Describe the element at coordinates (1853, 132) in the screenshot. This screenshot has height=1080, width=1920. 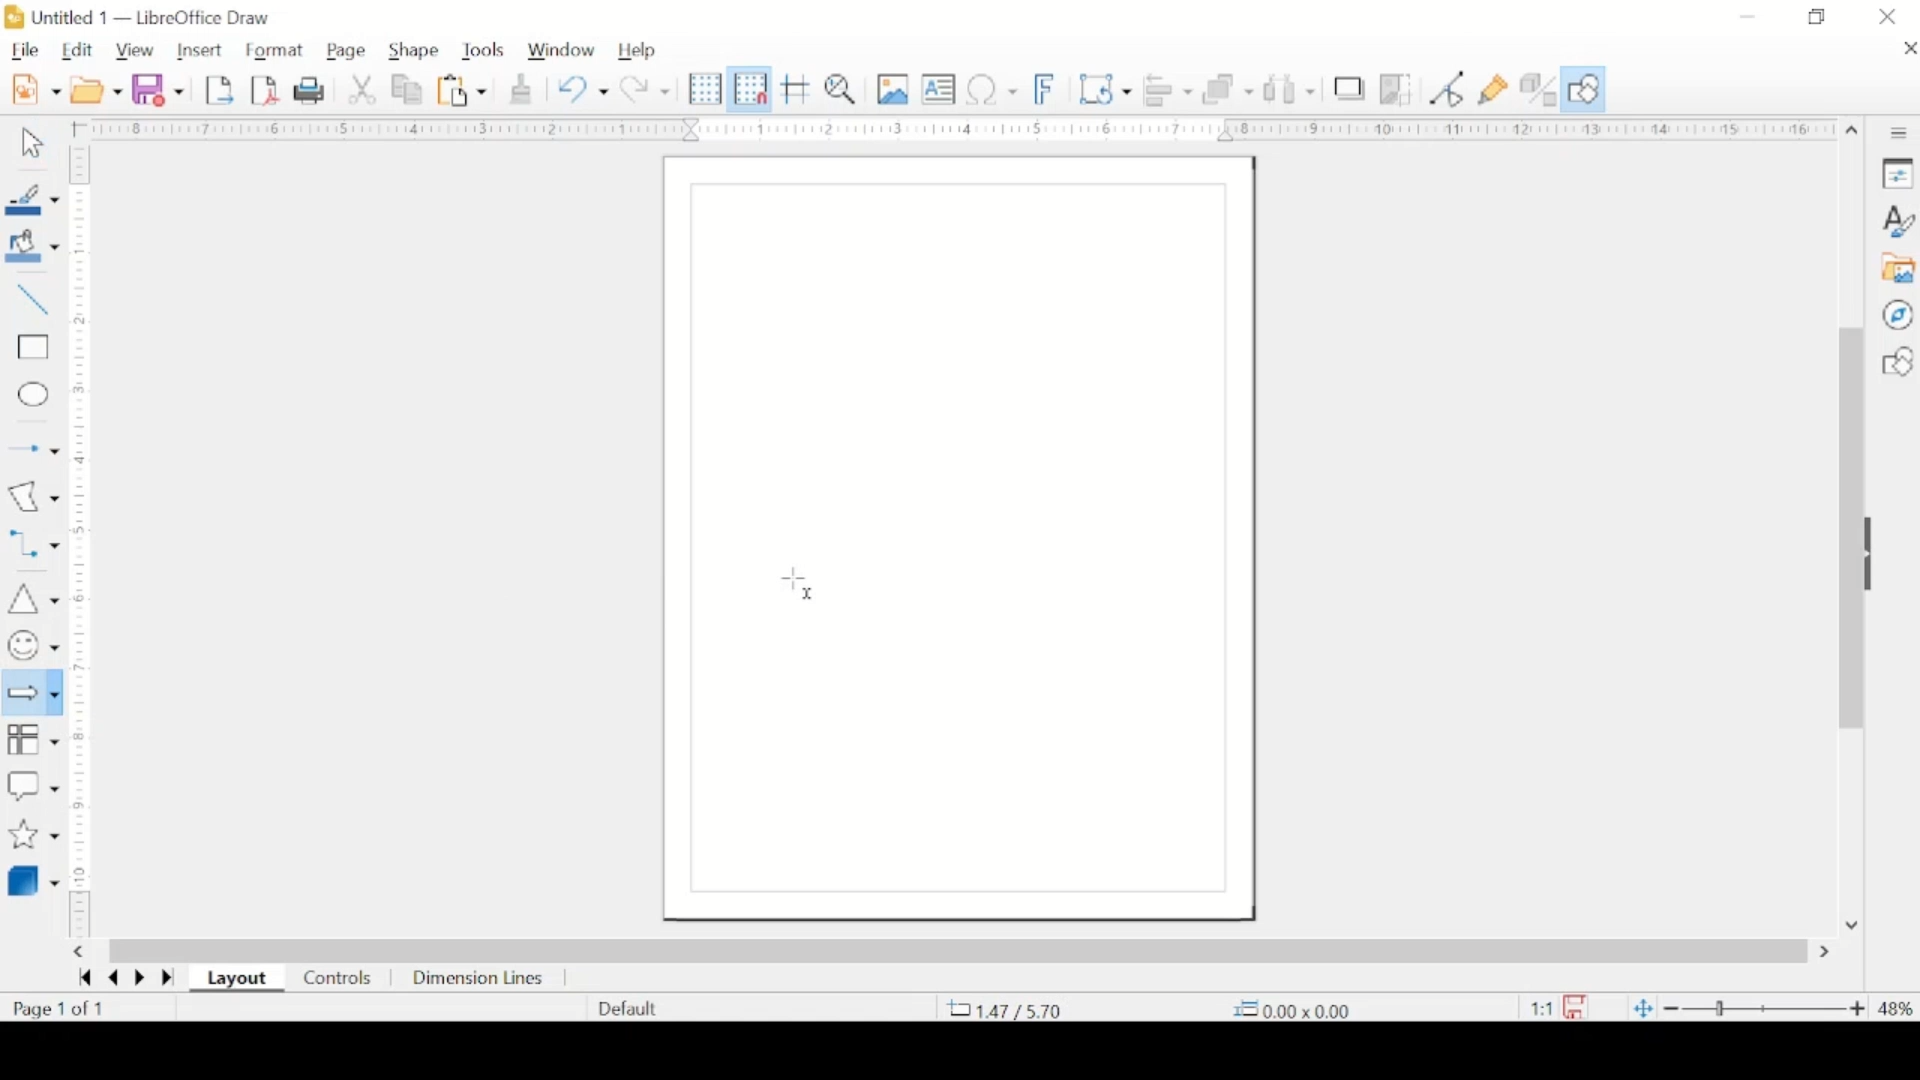
I see `scroll up arrow` at that location.